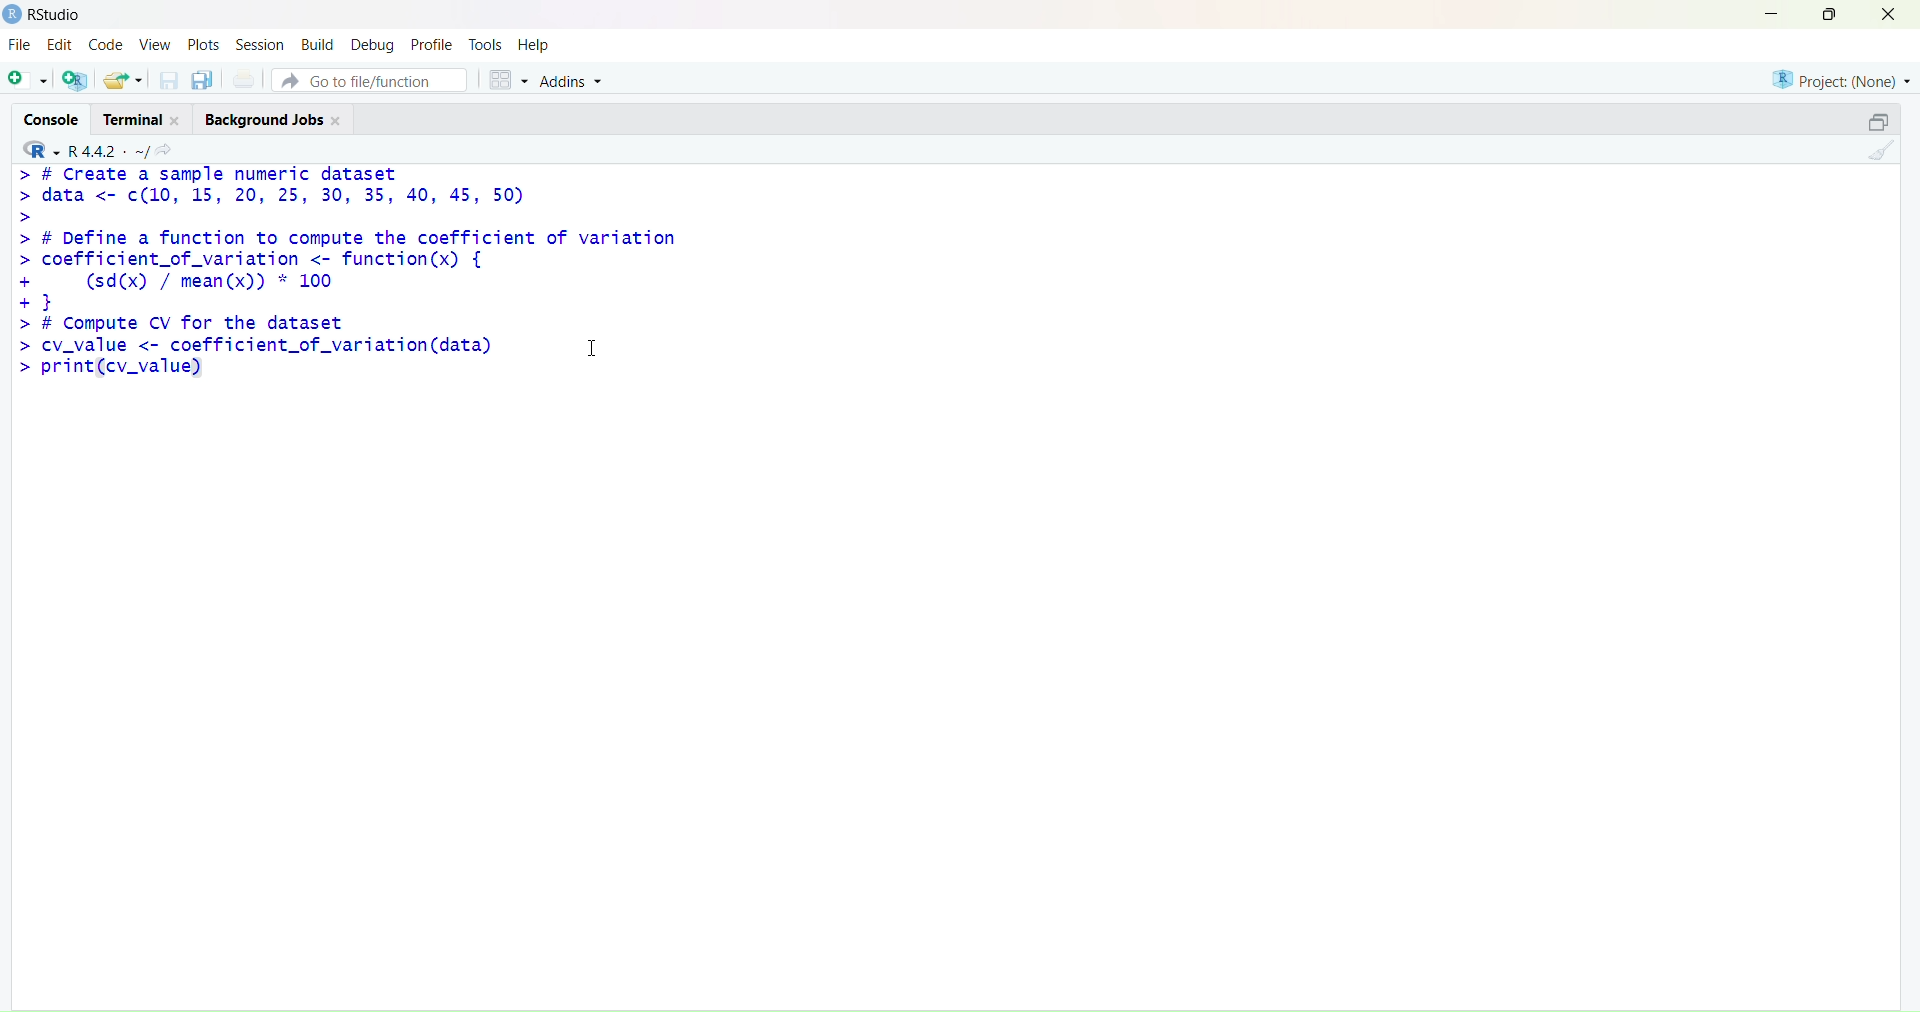  I want to click on add file as, so click(28, 81).